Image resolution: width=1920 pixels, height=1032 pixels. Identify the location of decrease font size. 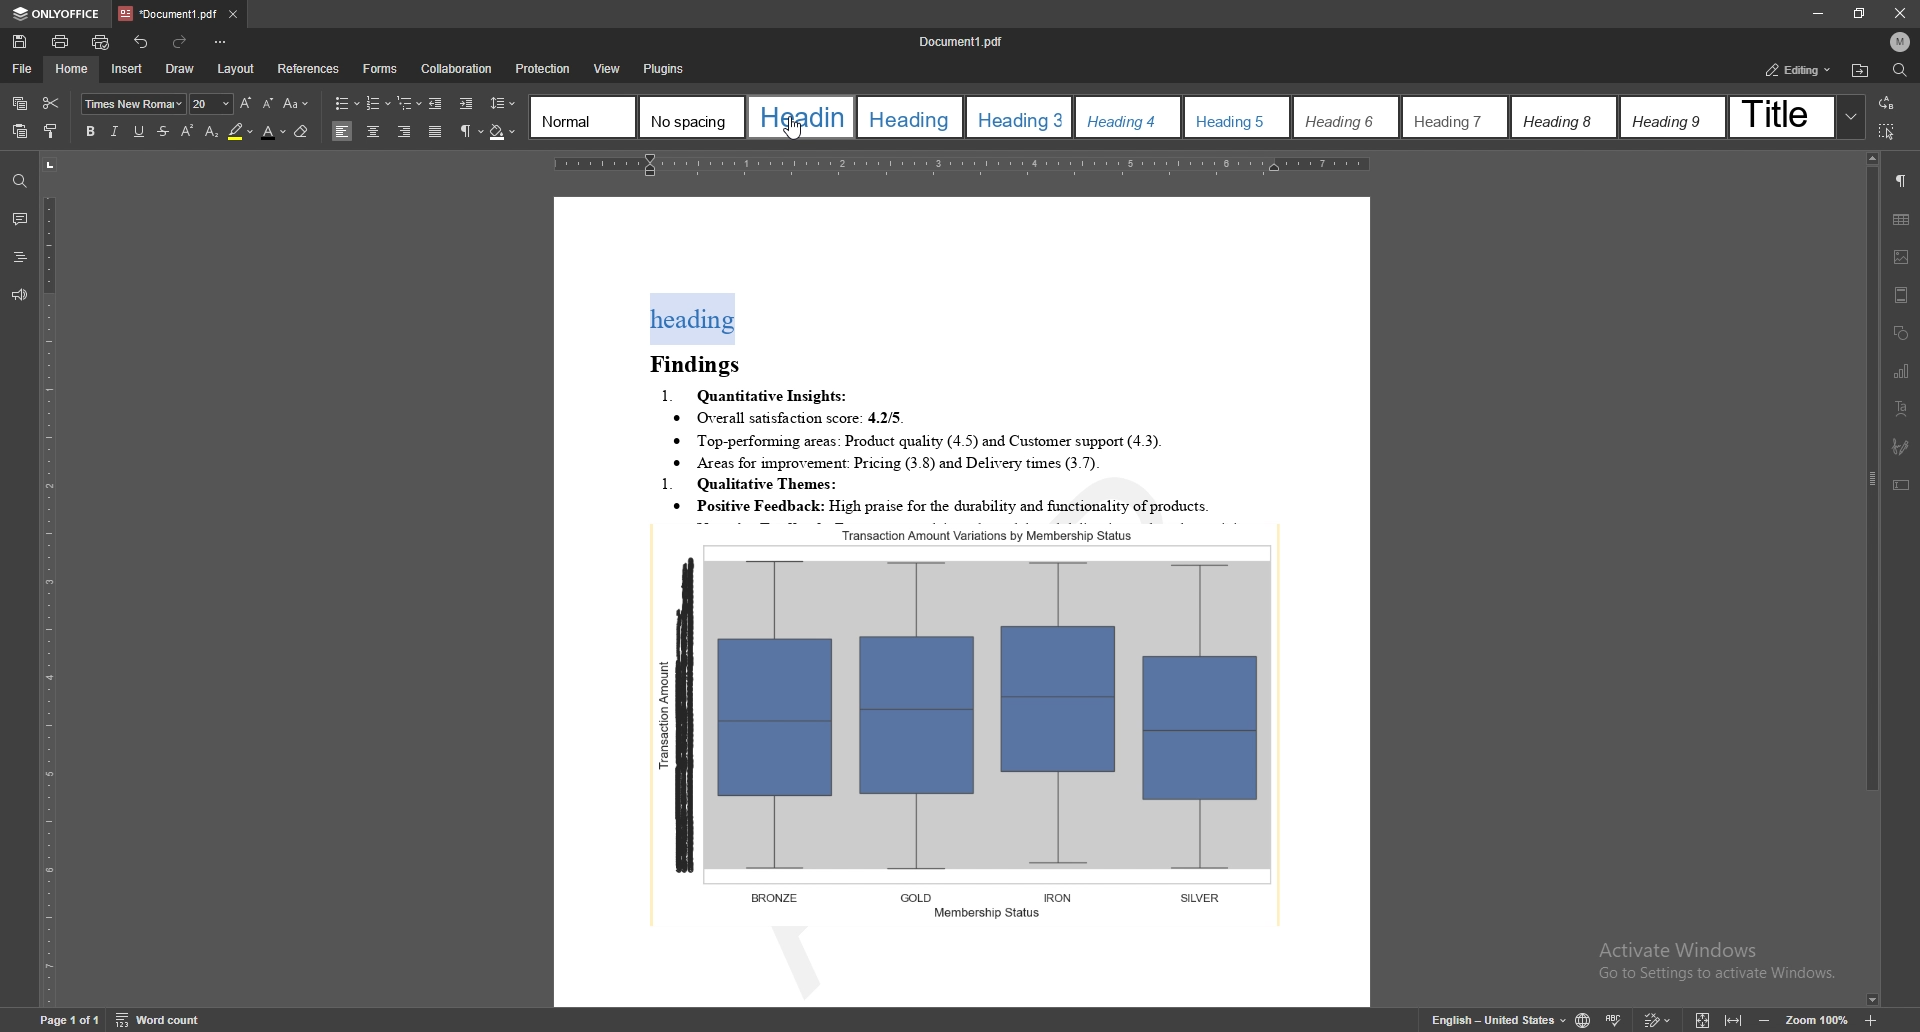
(267, 103).